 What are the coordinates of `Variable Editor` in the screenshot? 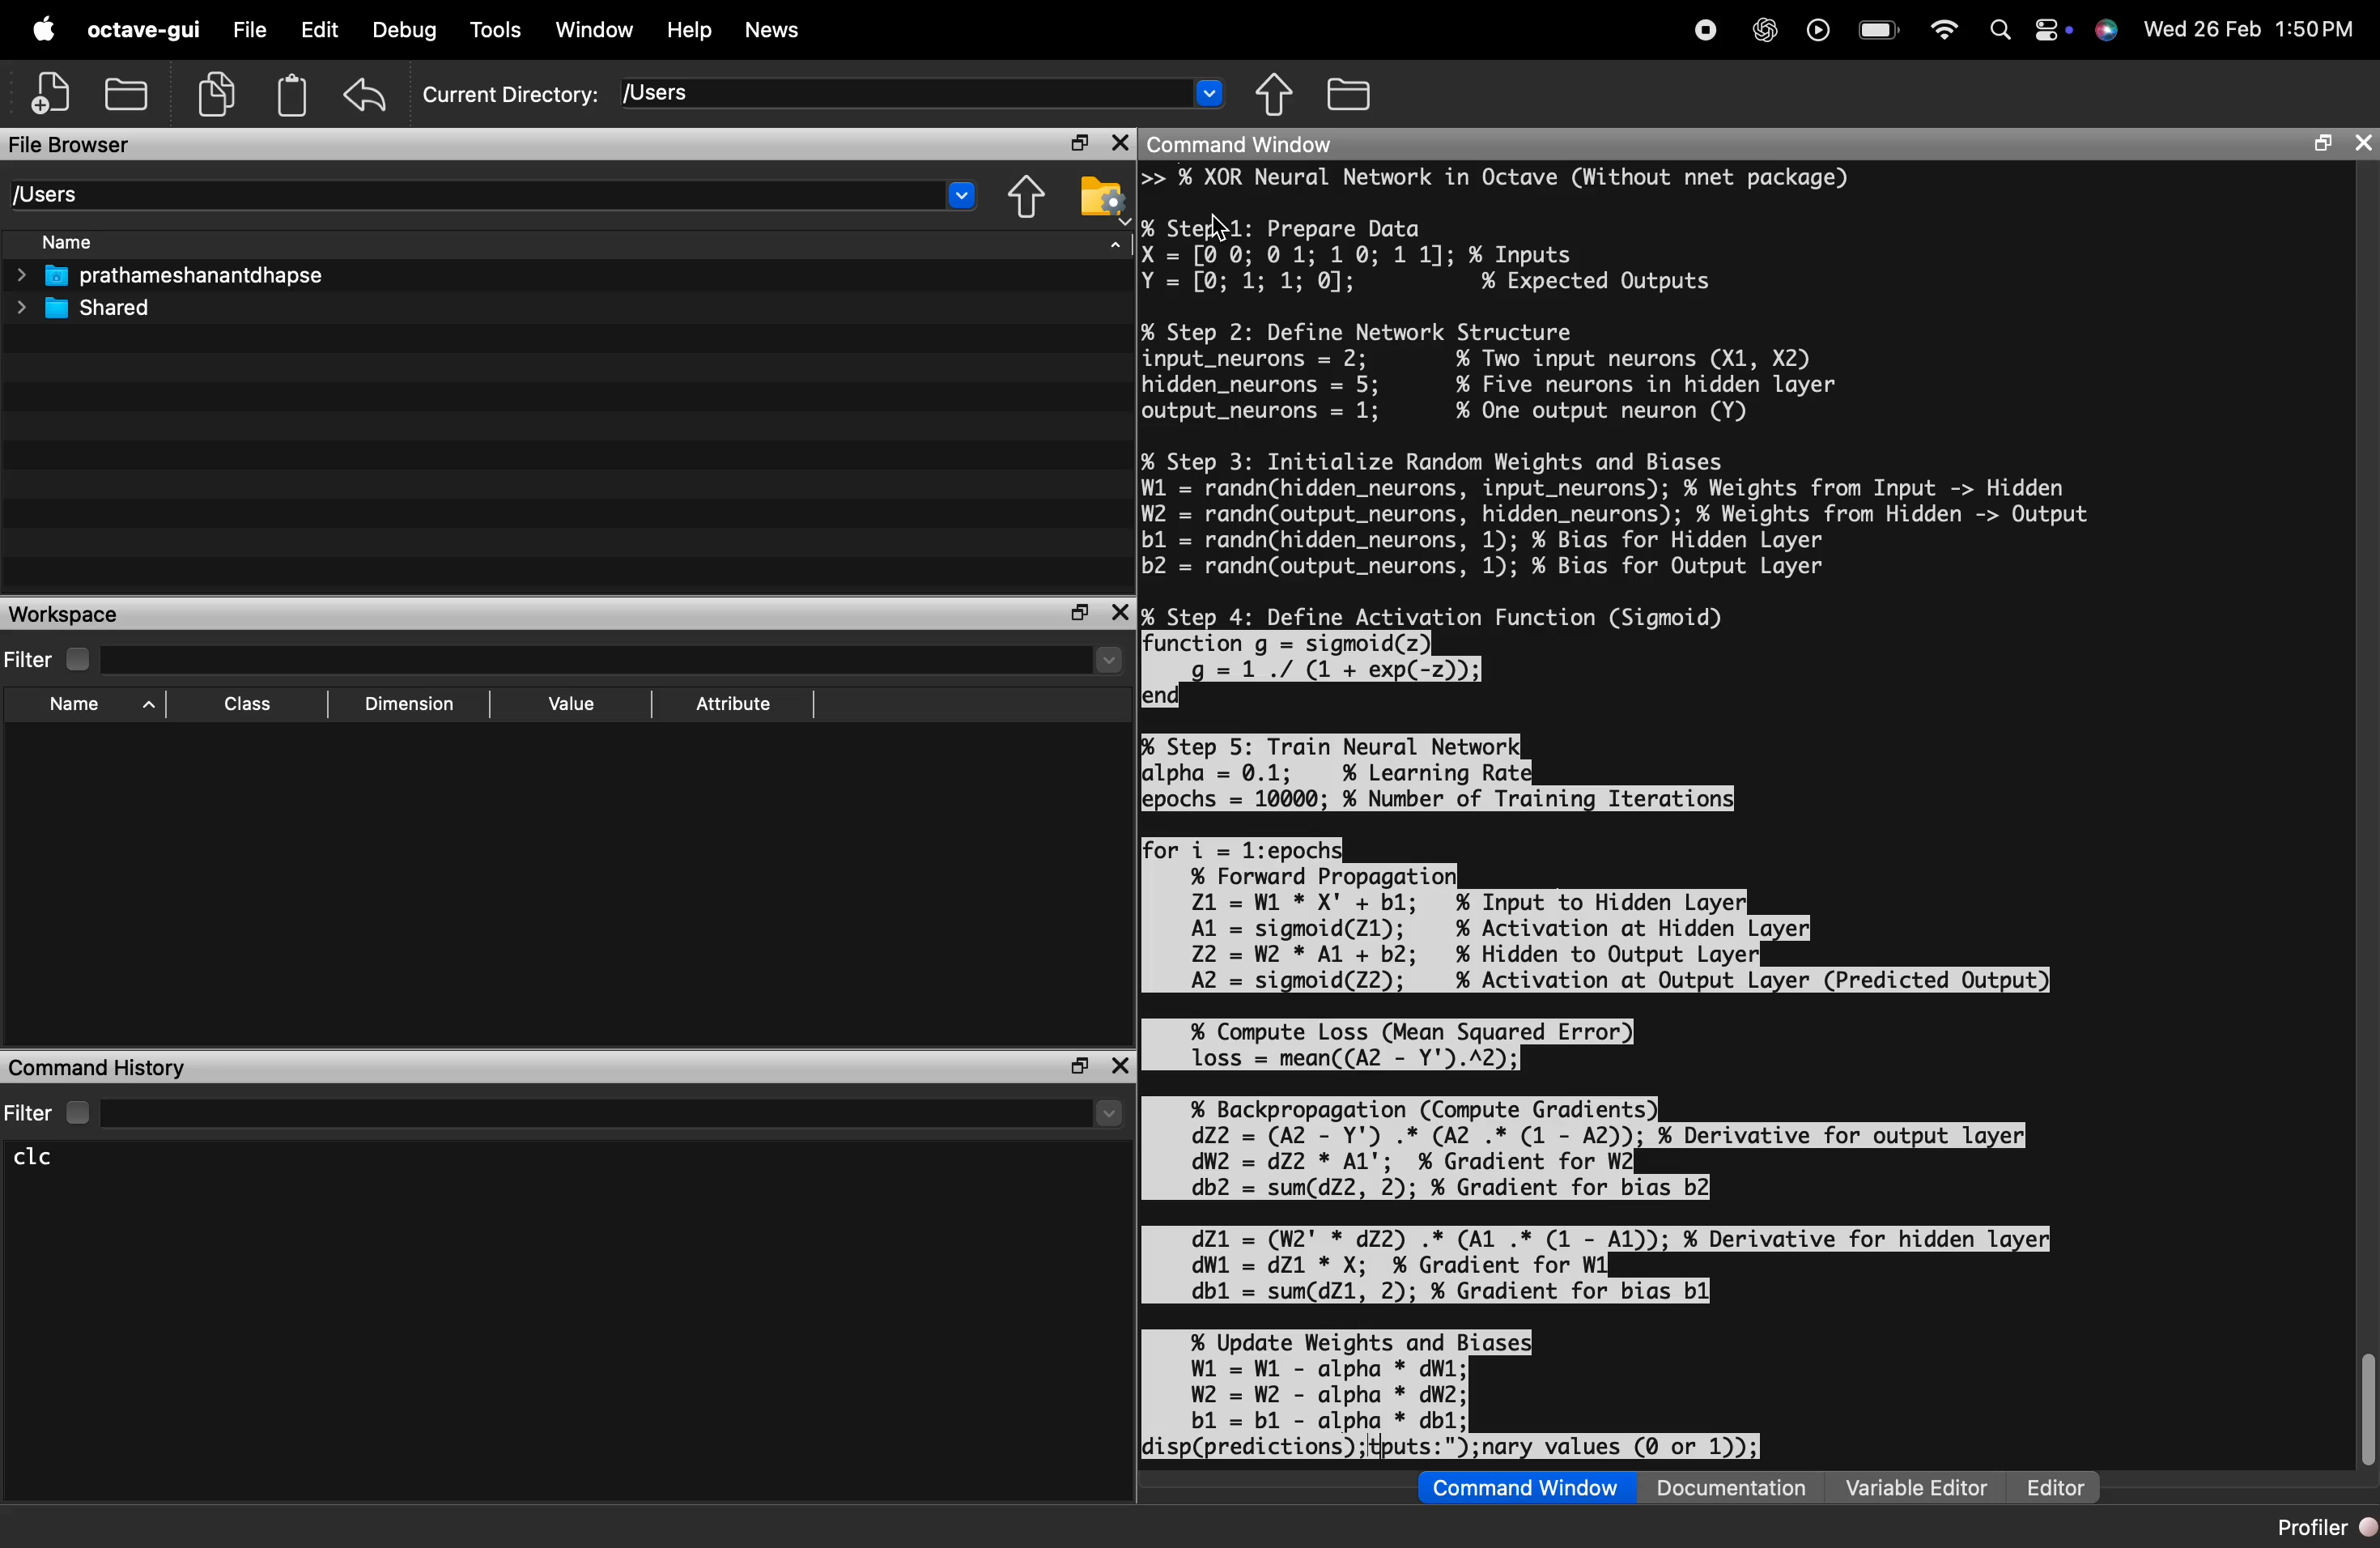 It's located at (1918, 1487).